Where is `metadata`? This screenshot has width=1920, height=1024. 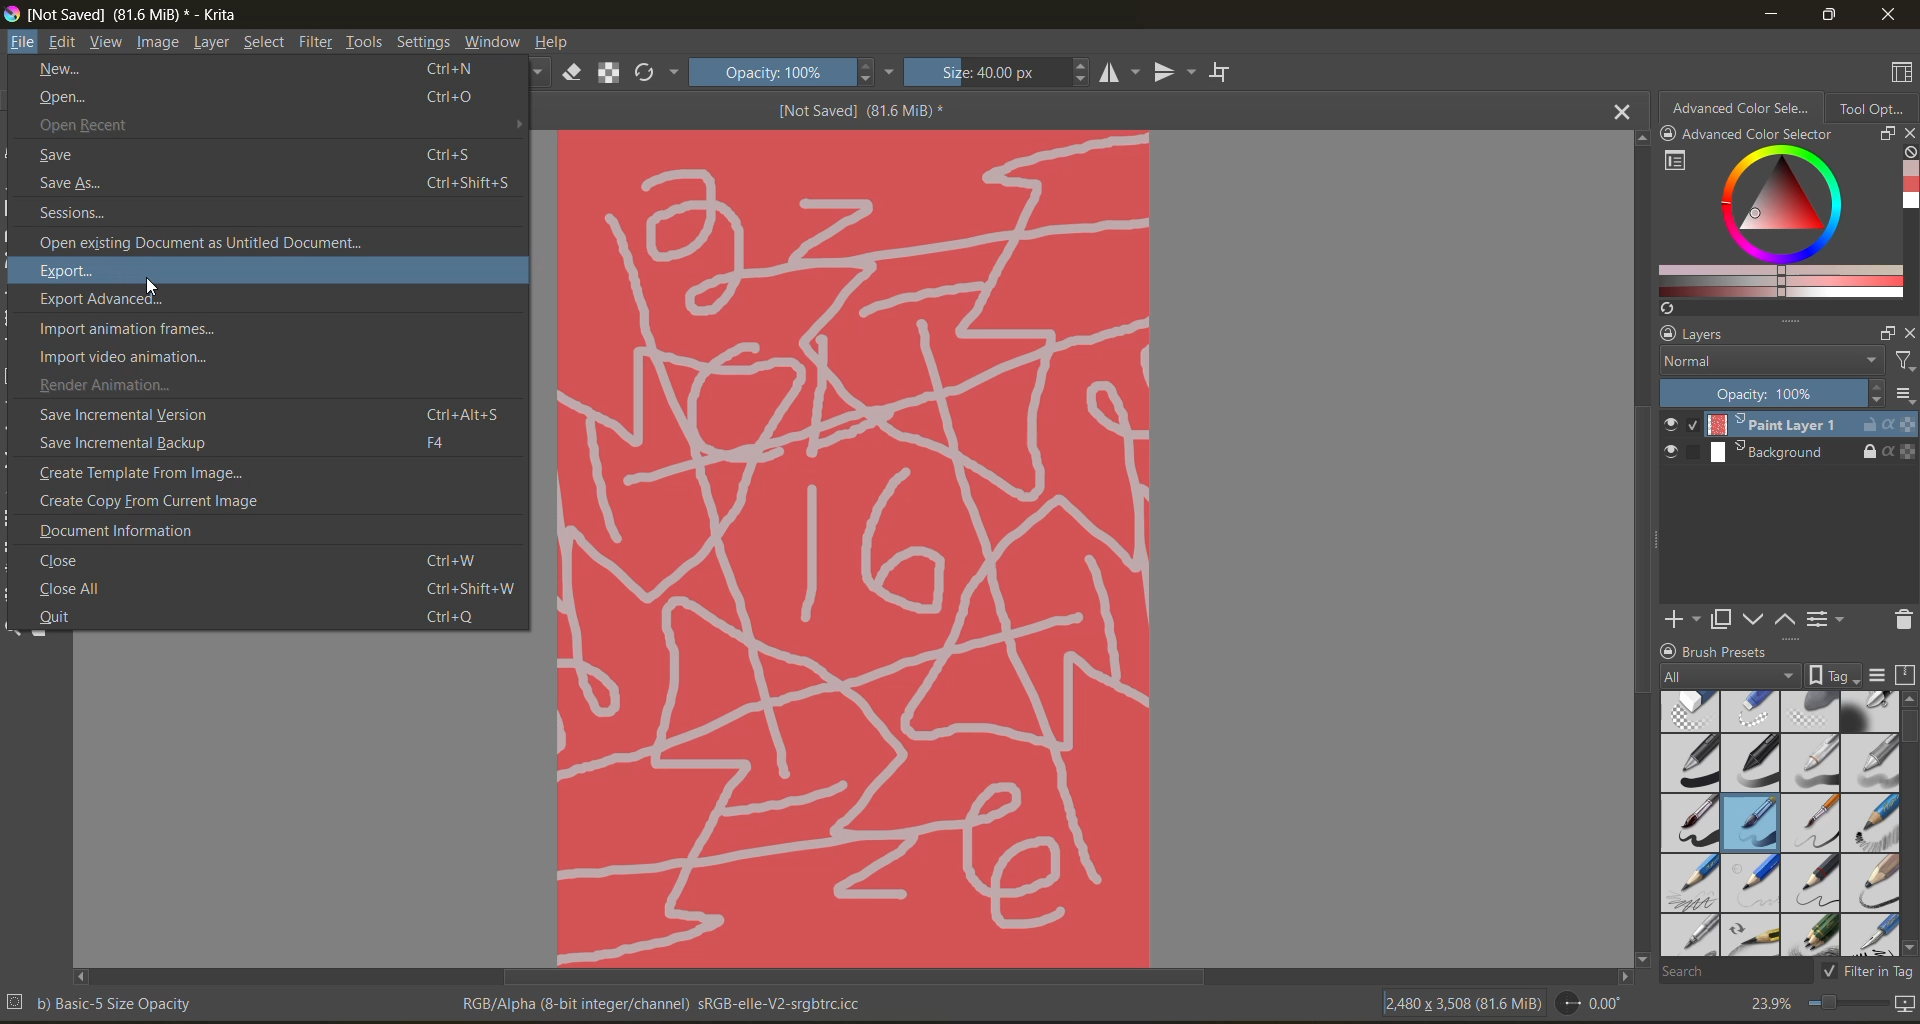
metadata is located at coordinates (666, 1004).